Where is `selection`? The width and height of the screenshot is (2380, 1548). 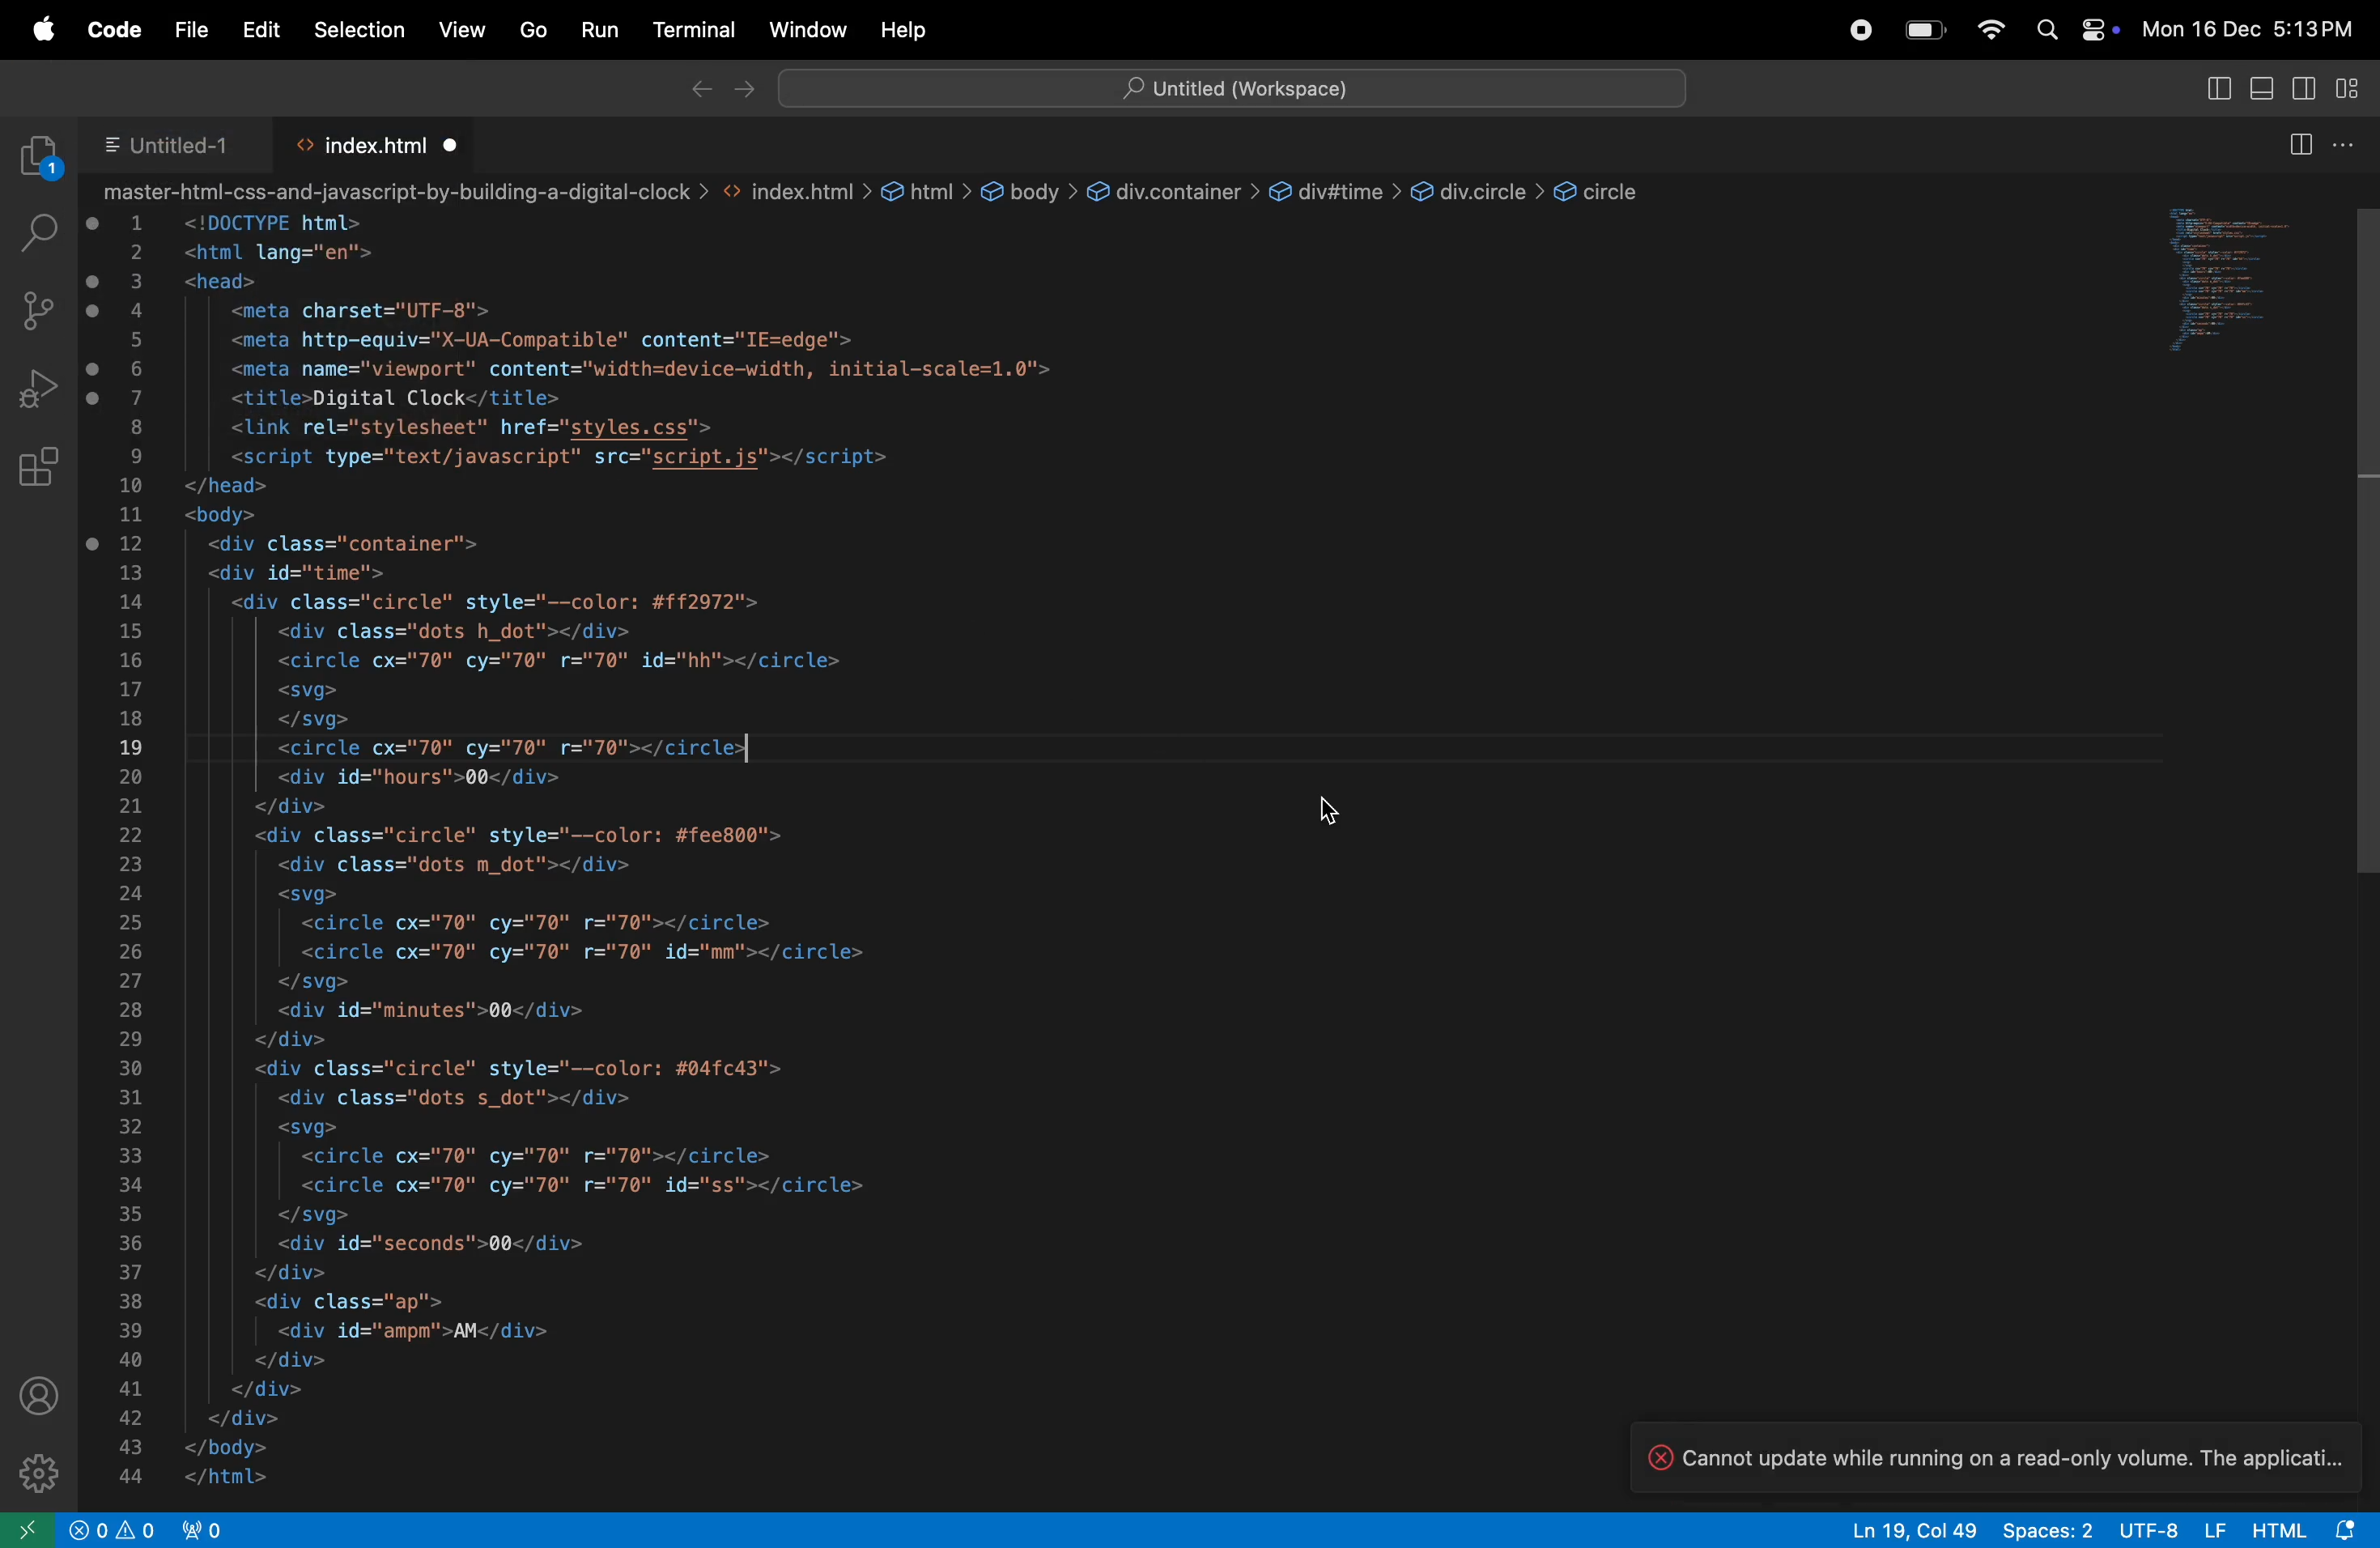 selection is located at coordinates (362, 32).